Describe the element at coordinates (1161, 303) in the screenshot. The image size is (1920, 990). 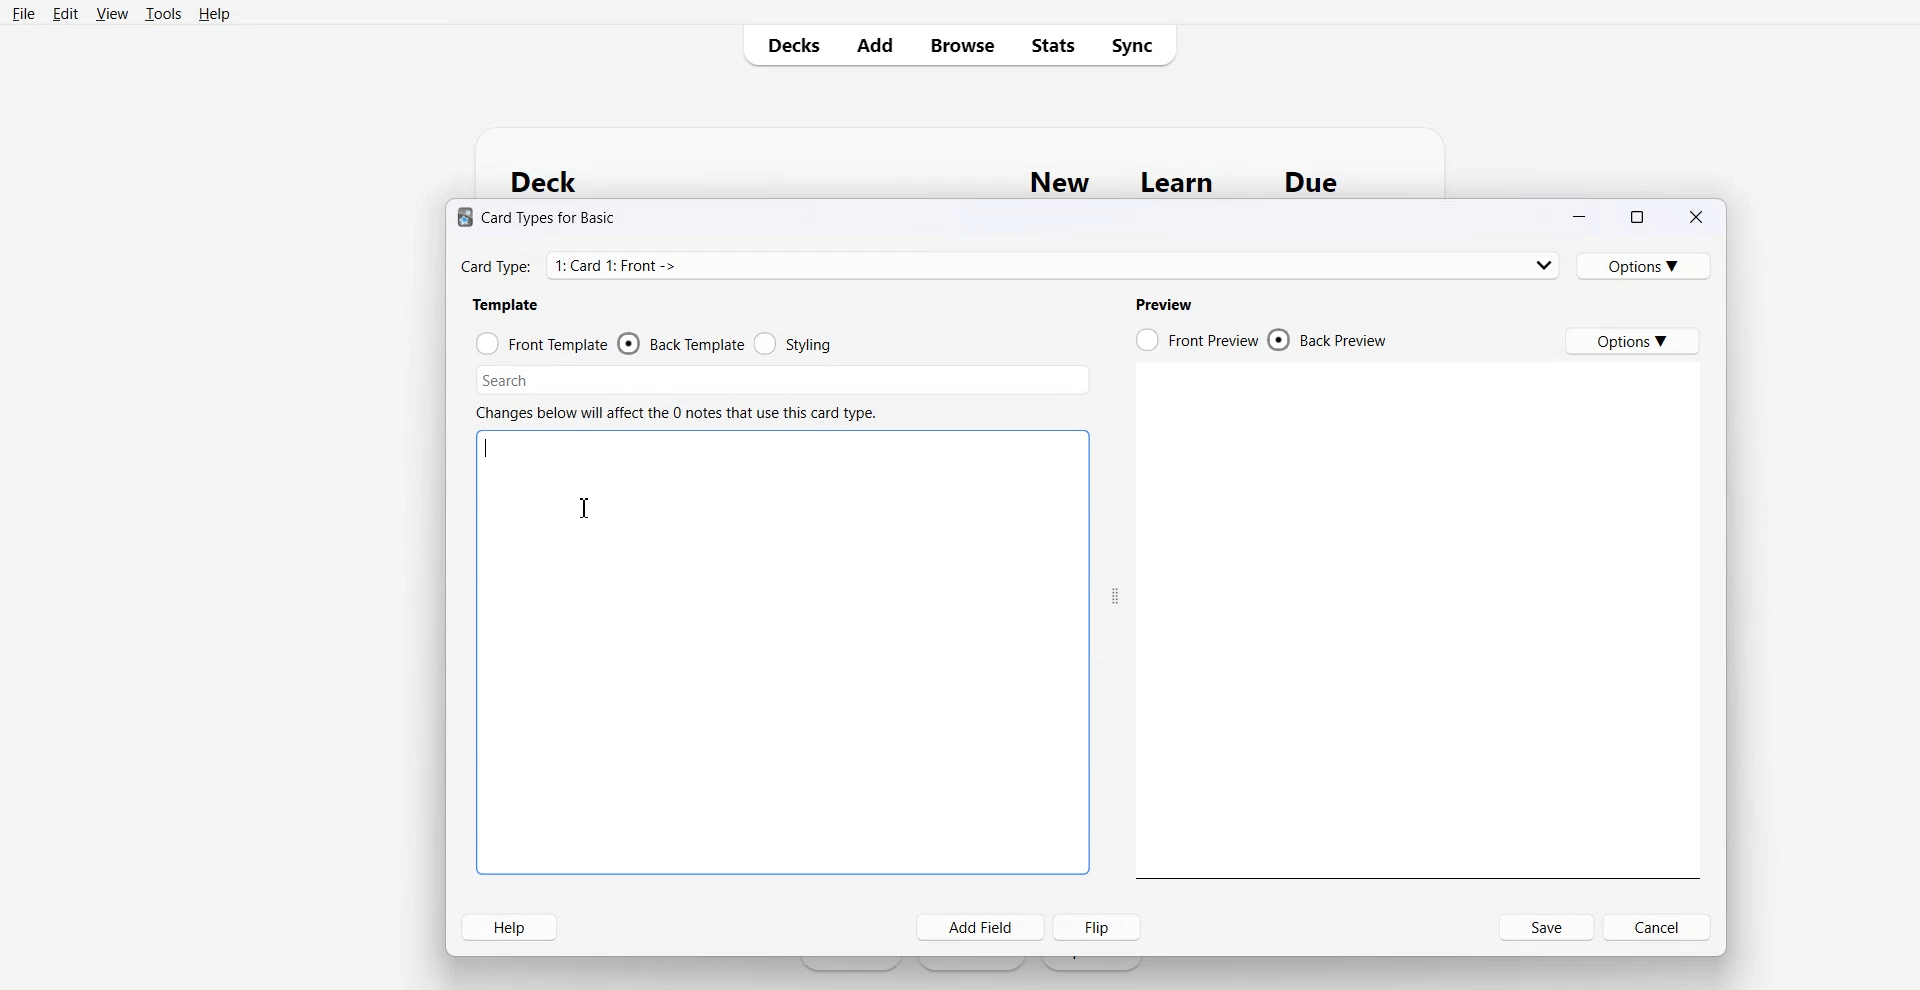
I see `Preview` at that location.